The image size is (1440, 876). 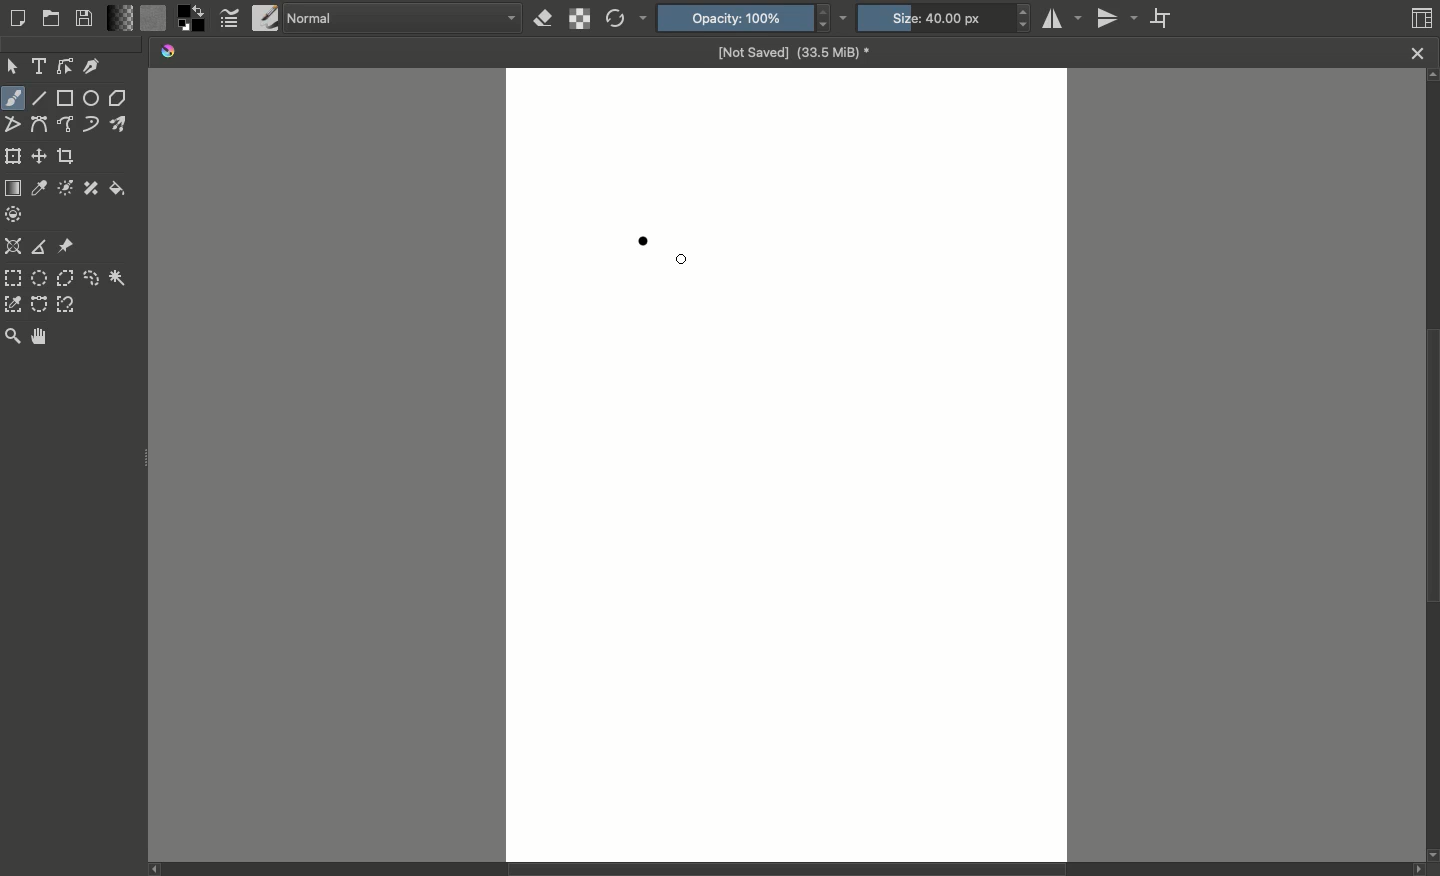 I want to click on Magnetic curve selection took, so click(x=66, y=304).